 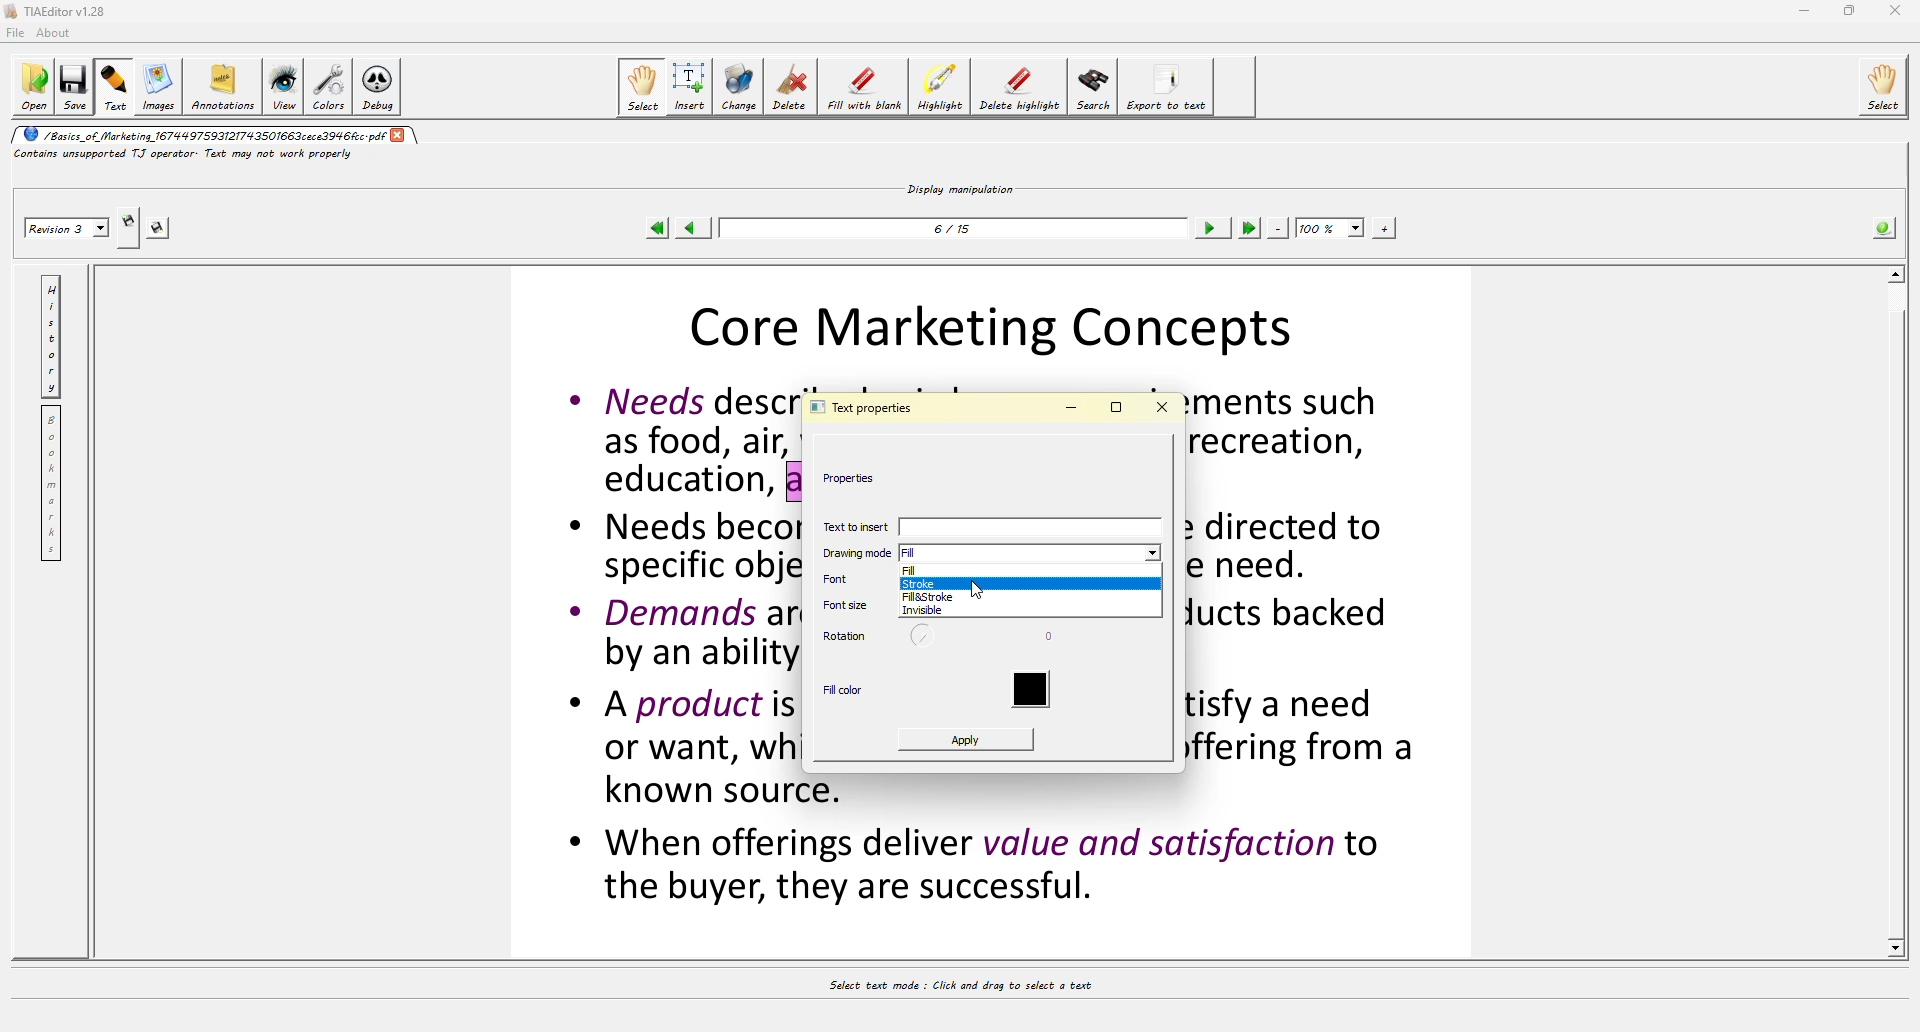 I want to click on select text mode : Click and drag to select a text, so click(x=981, y=988).